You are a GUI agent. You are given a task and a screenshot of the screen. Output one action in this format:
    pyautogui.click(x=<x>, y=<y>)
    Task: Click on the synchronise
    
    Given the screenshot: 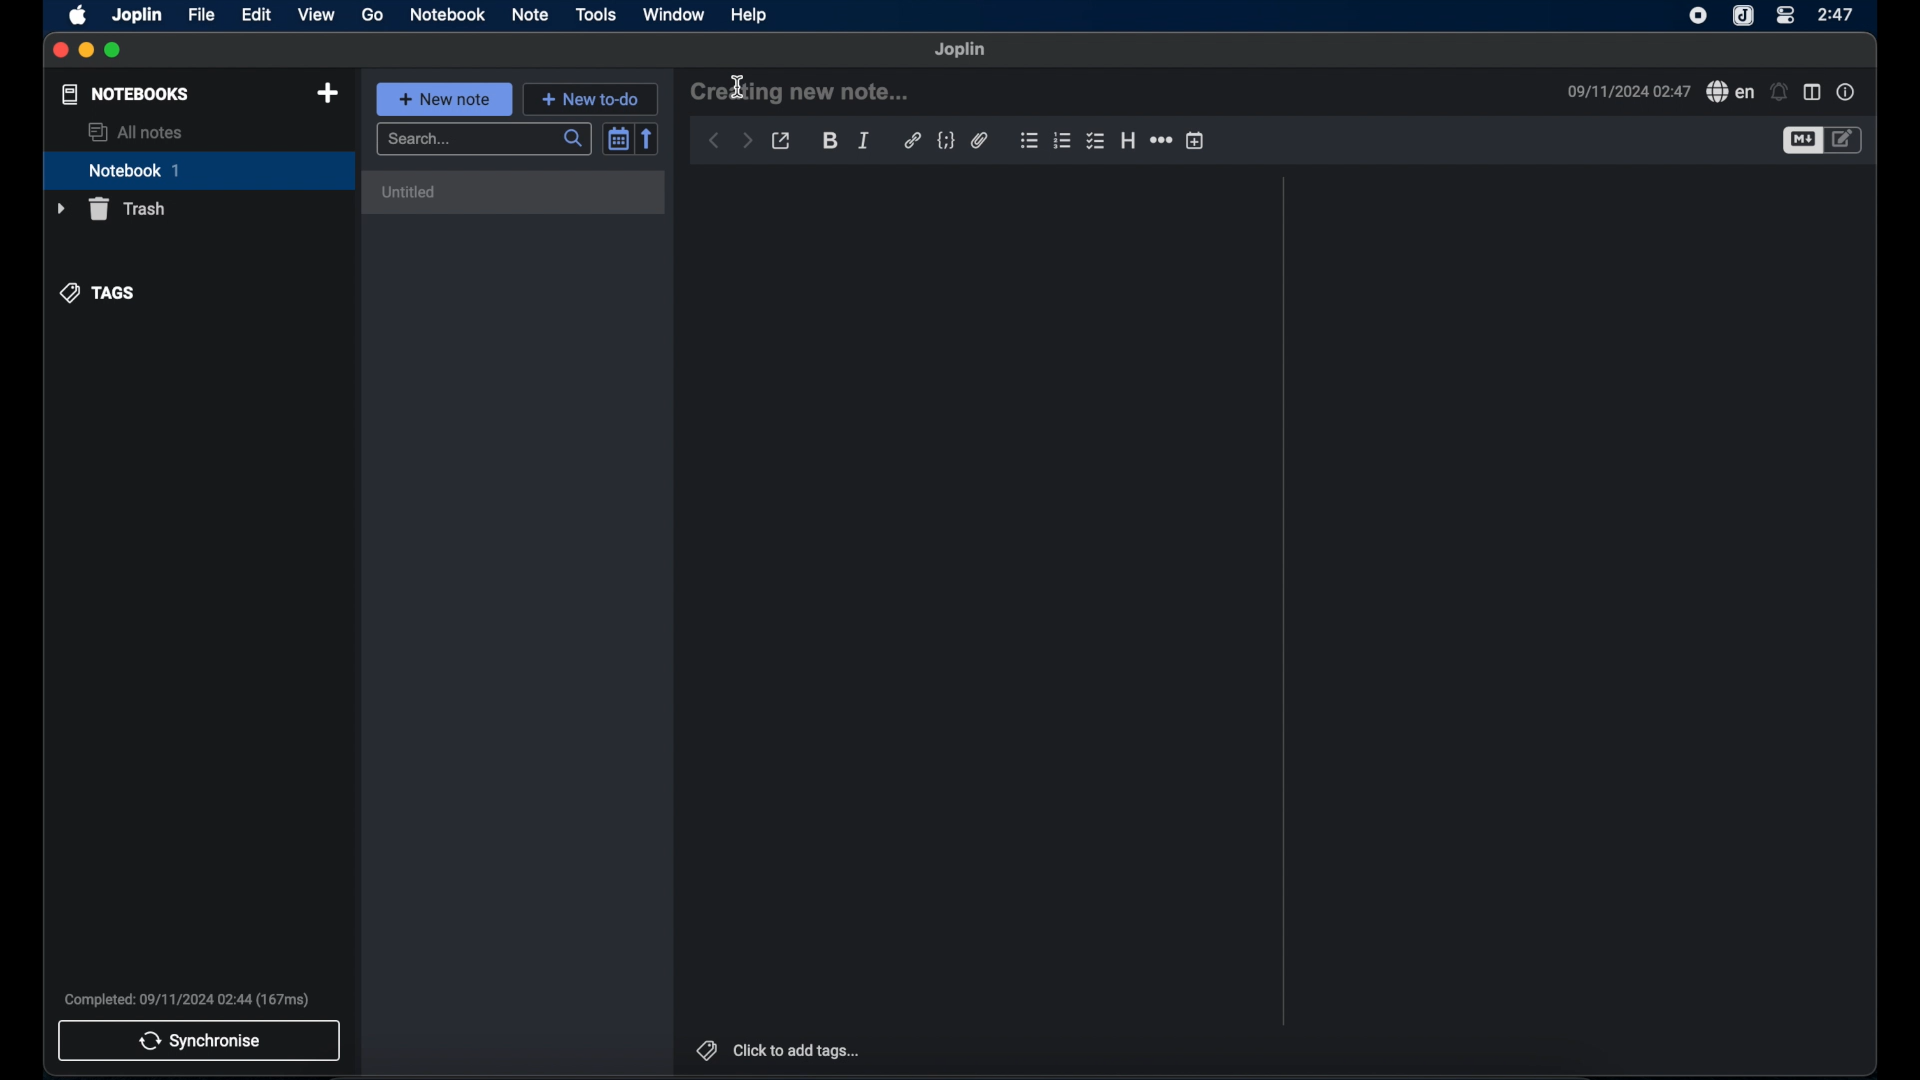 What is the action you would take?
    pyautogui.click(x=200, y=1041)
    